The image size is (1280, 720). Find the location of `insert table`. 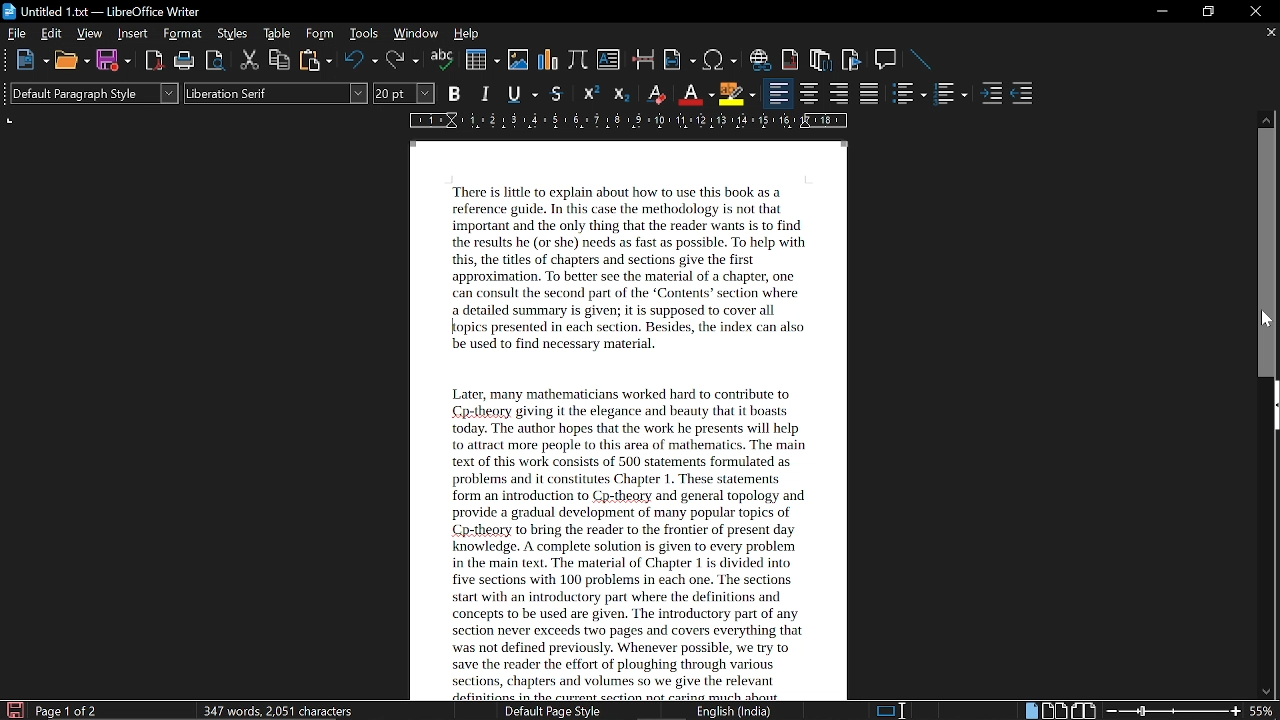

insert table is located at coordinates (482, 60).